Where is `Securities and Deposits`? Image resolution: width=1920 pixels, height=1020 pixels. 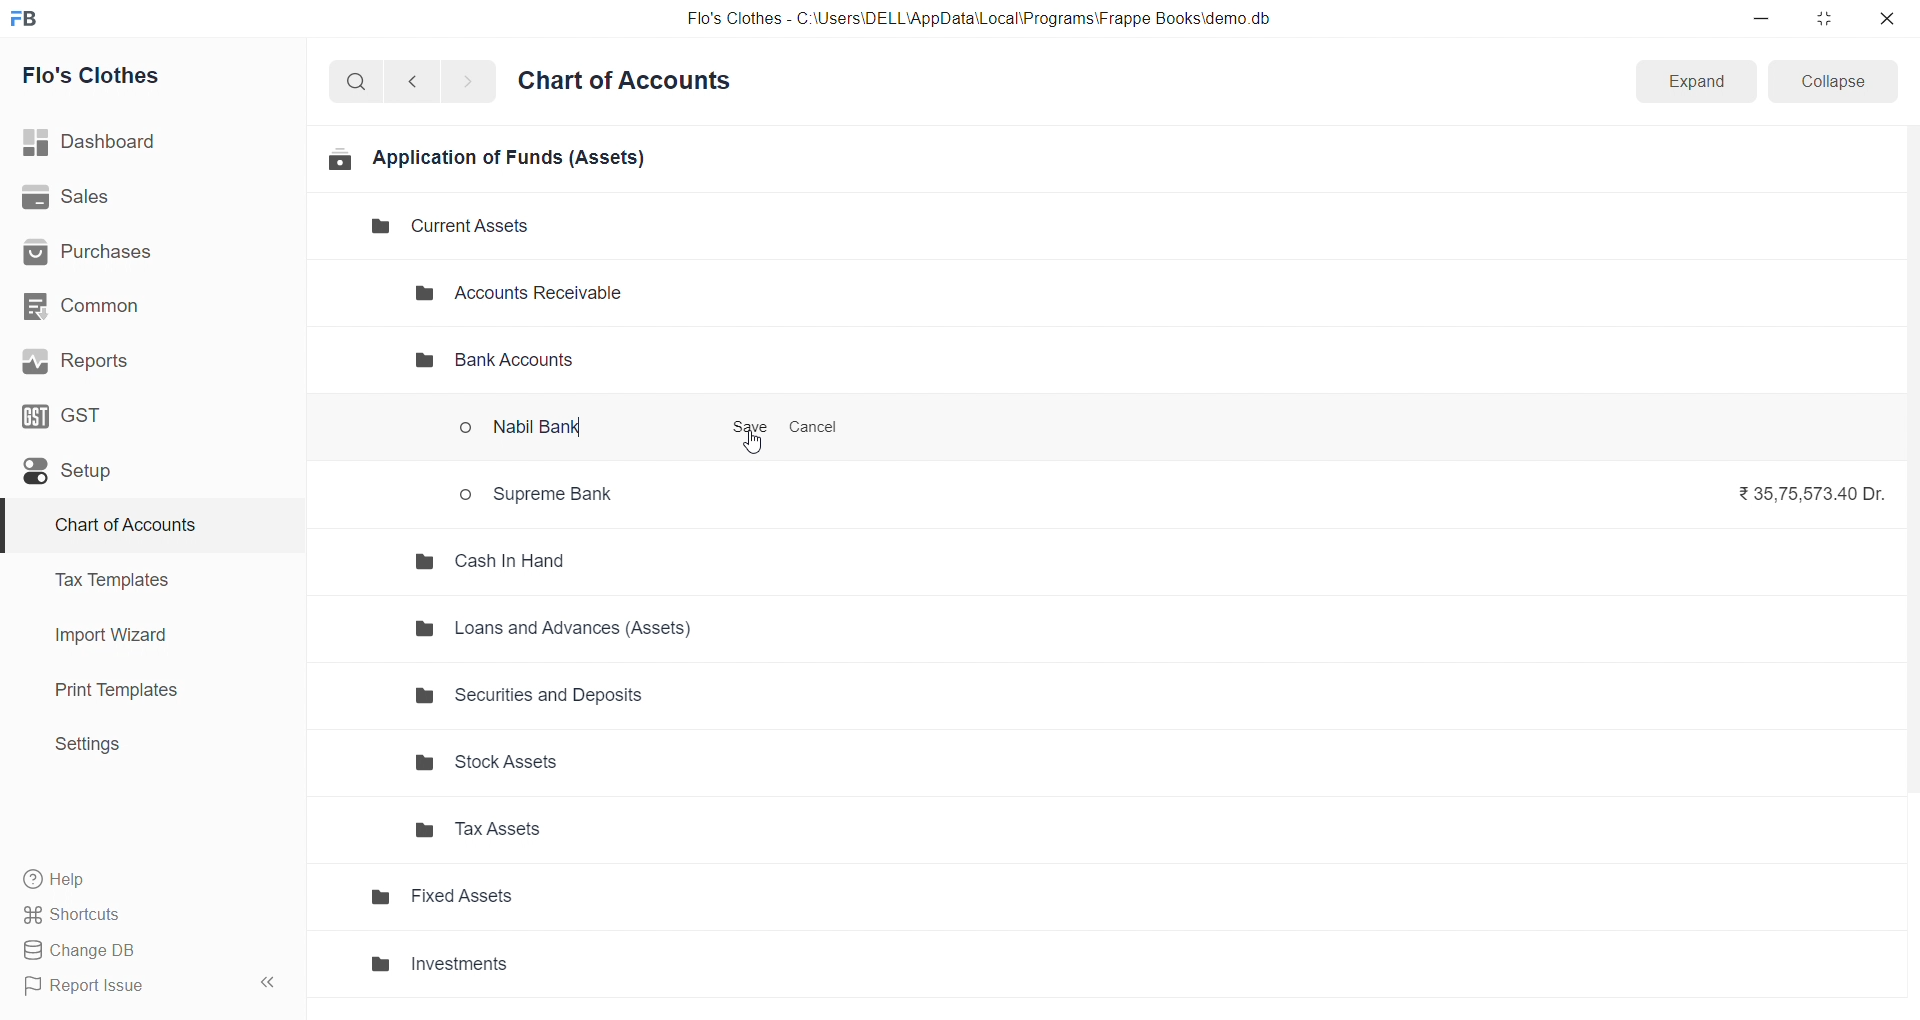 Securities and Deposits is located at coordinates (577, 702).